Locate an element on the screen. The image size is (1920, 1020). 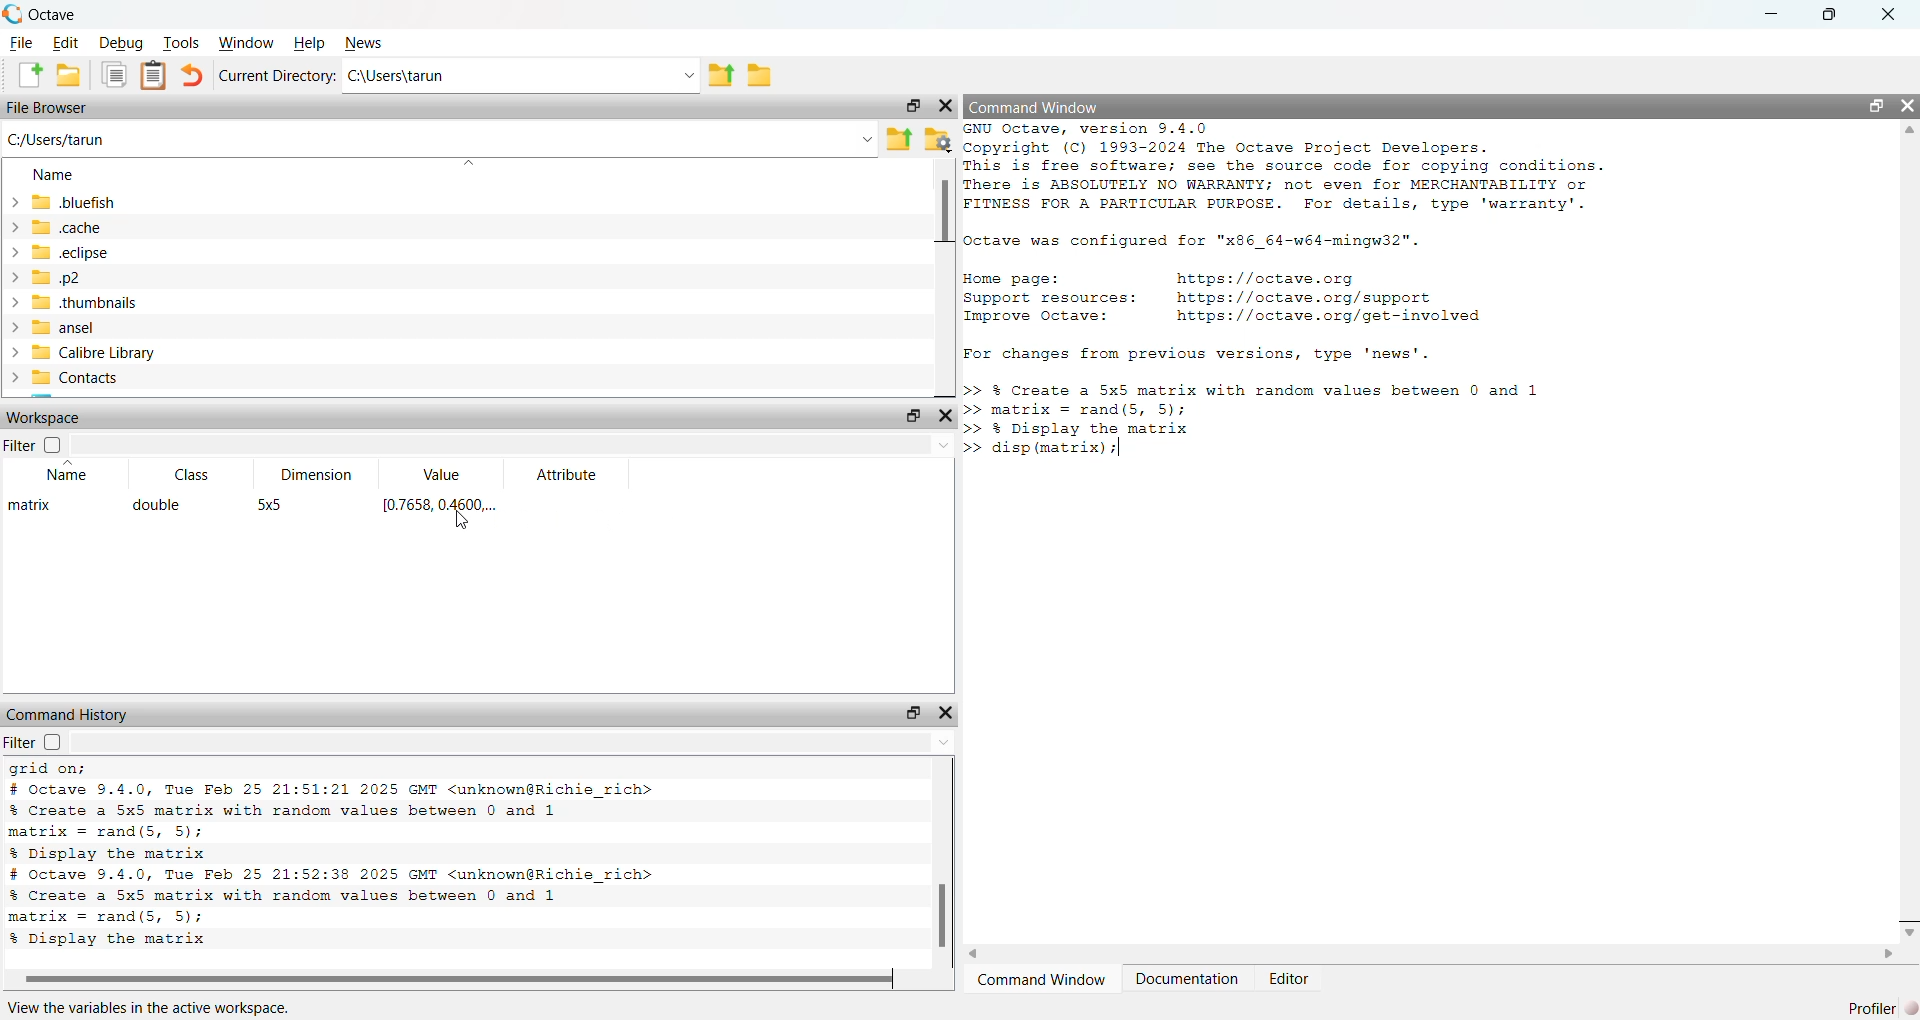
close is located at coordinates (1907, 107).